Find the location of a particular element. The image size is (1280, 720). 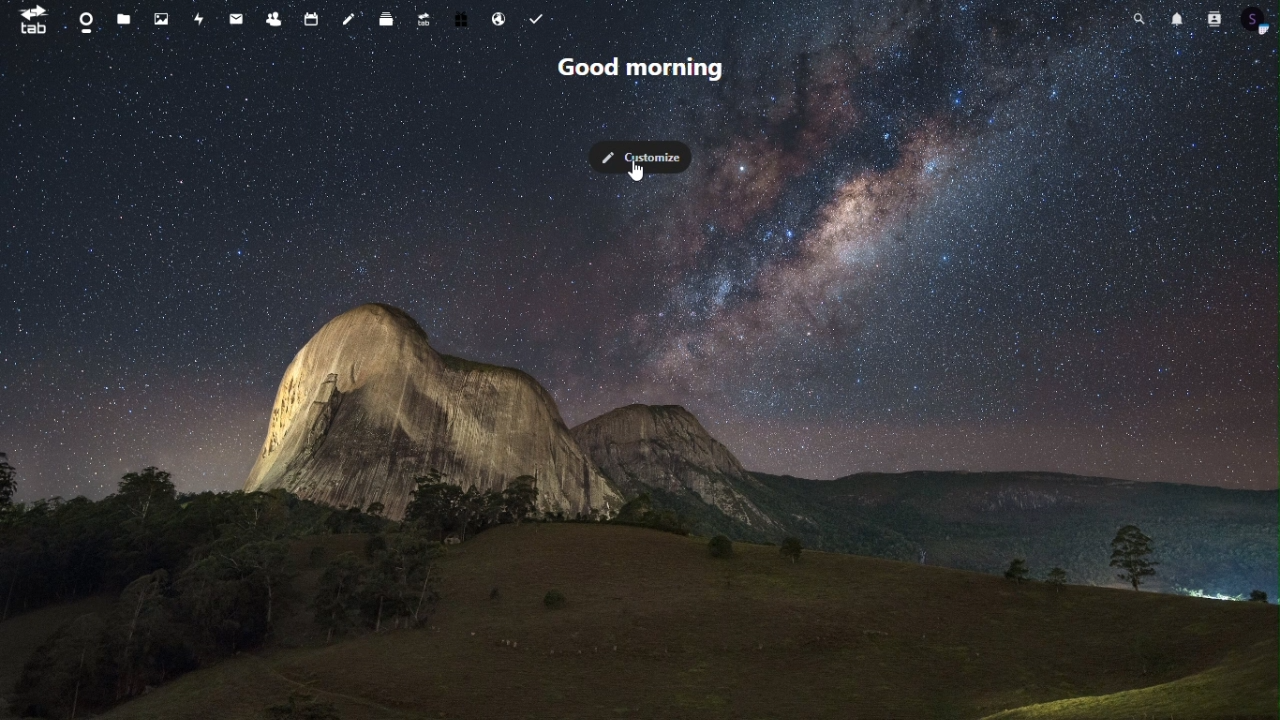

profile is located at coordinates (1255, 19).